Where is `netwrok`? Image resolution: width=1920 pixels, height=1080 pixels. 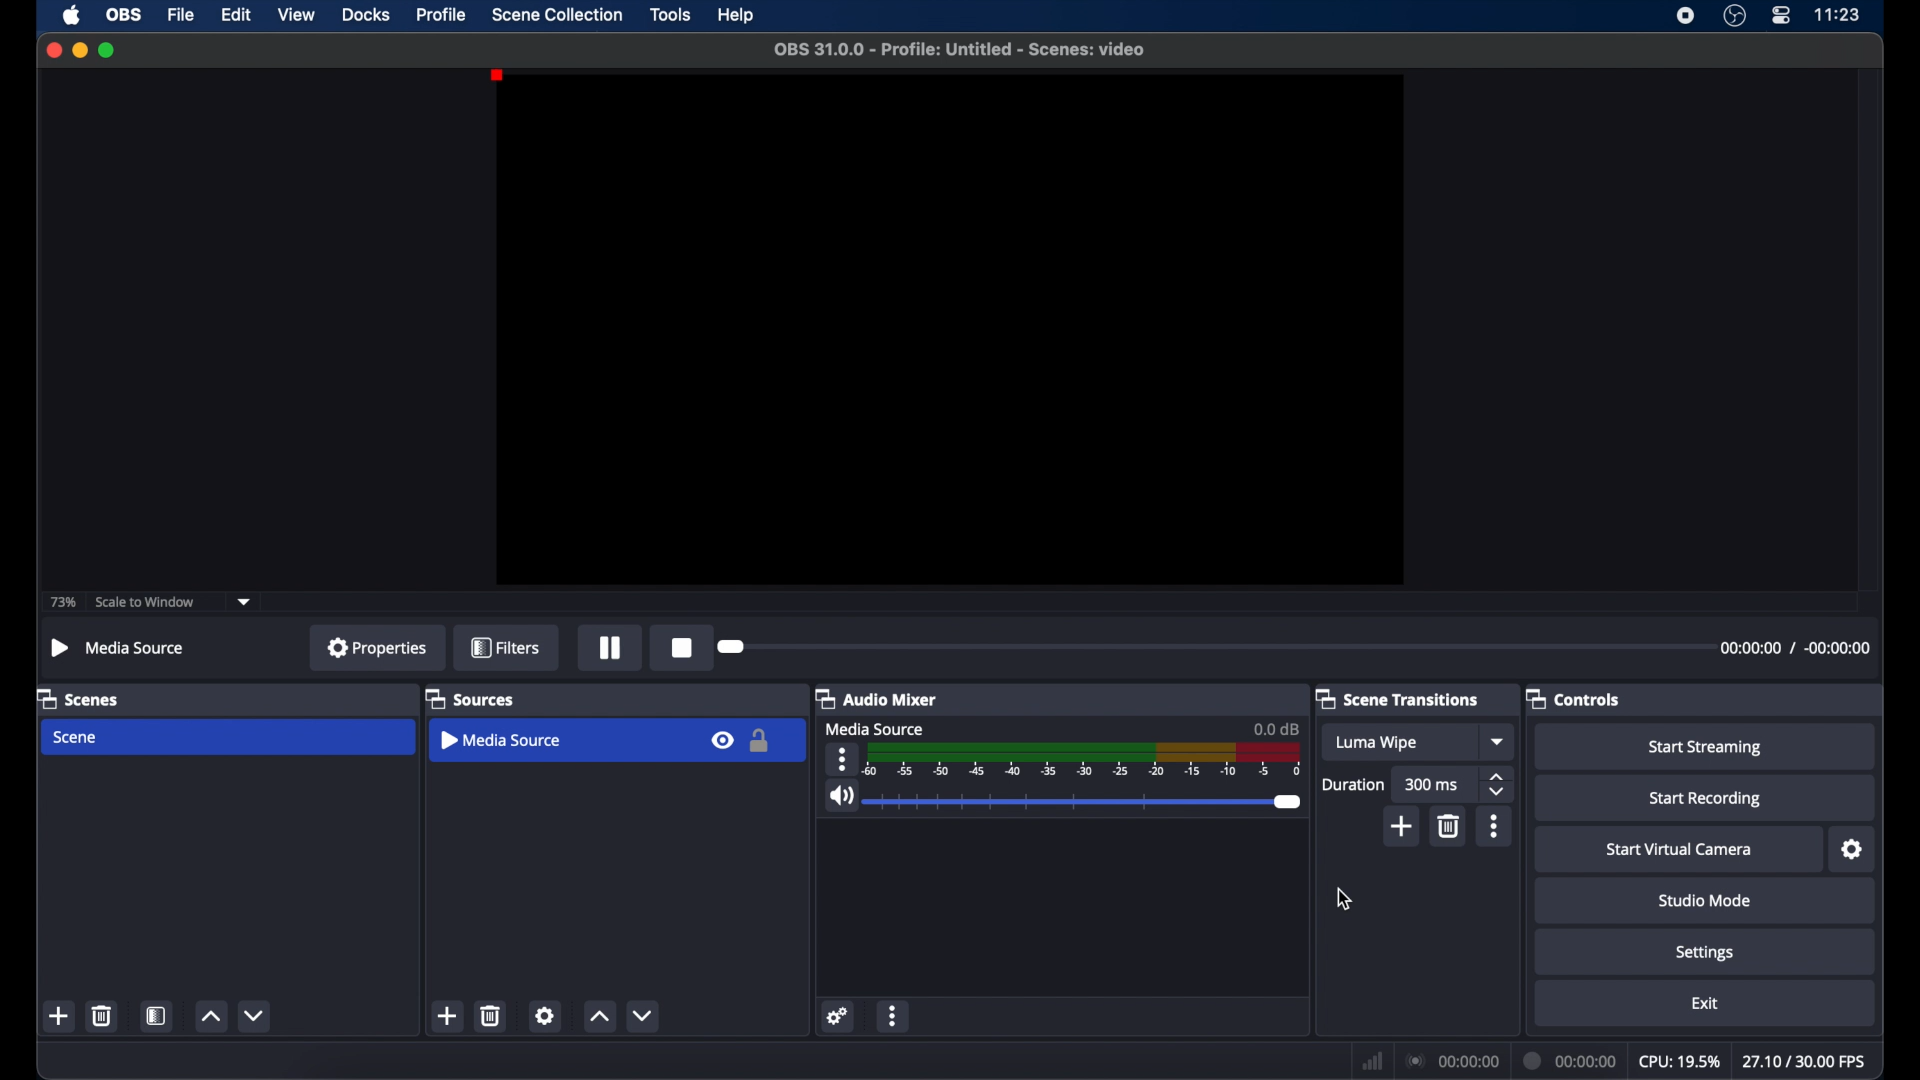 netwrok is located at coordinates (1372, 1062).